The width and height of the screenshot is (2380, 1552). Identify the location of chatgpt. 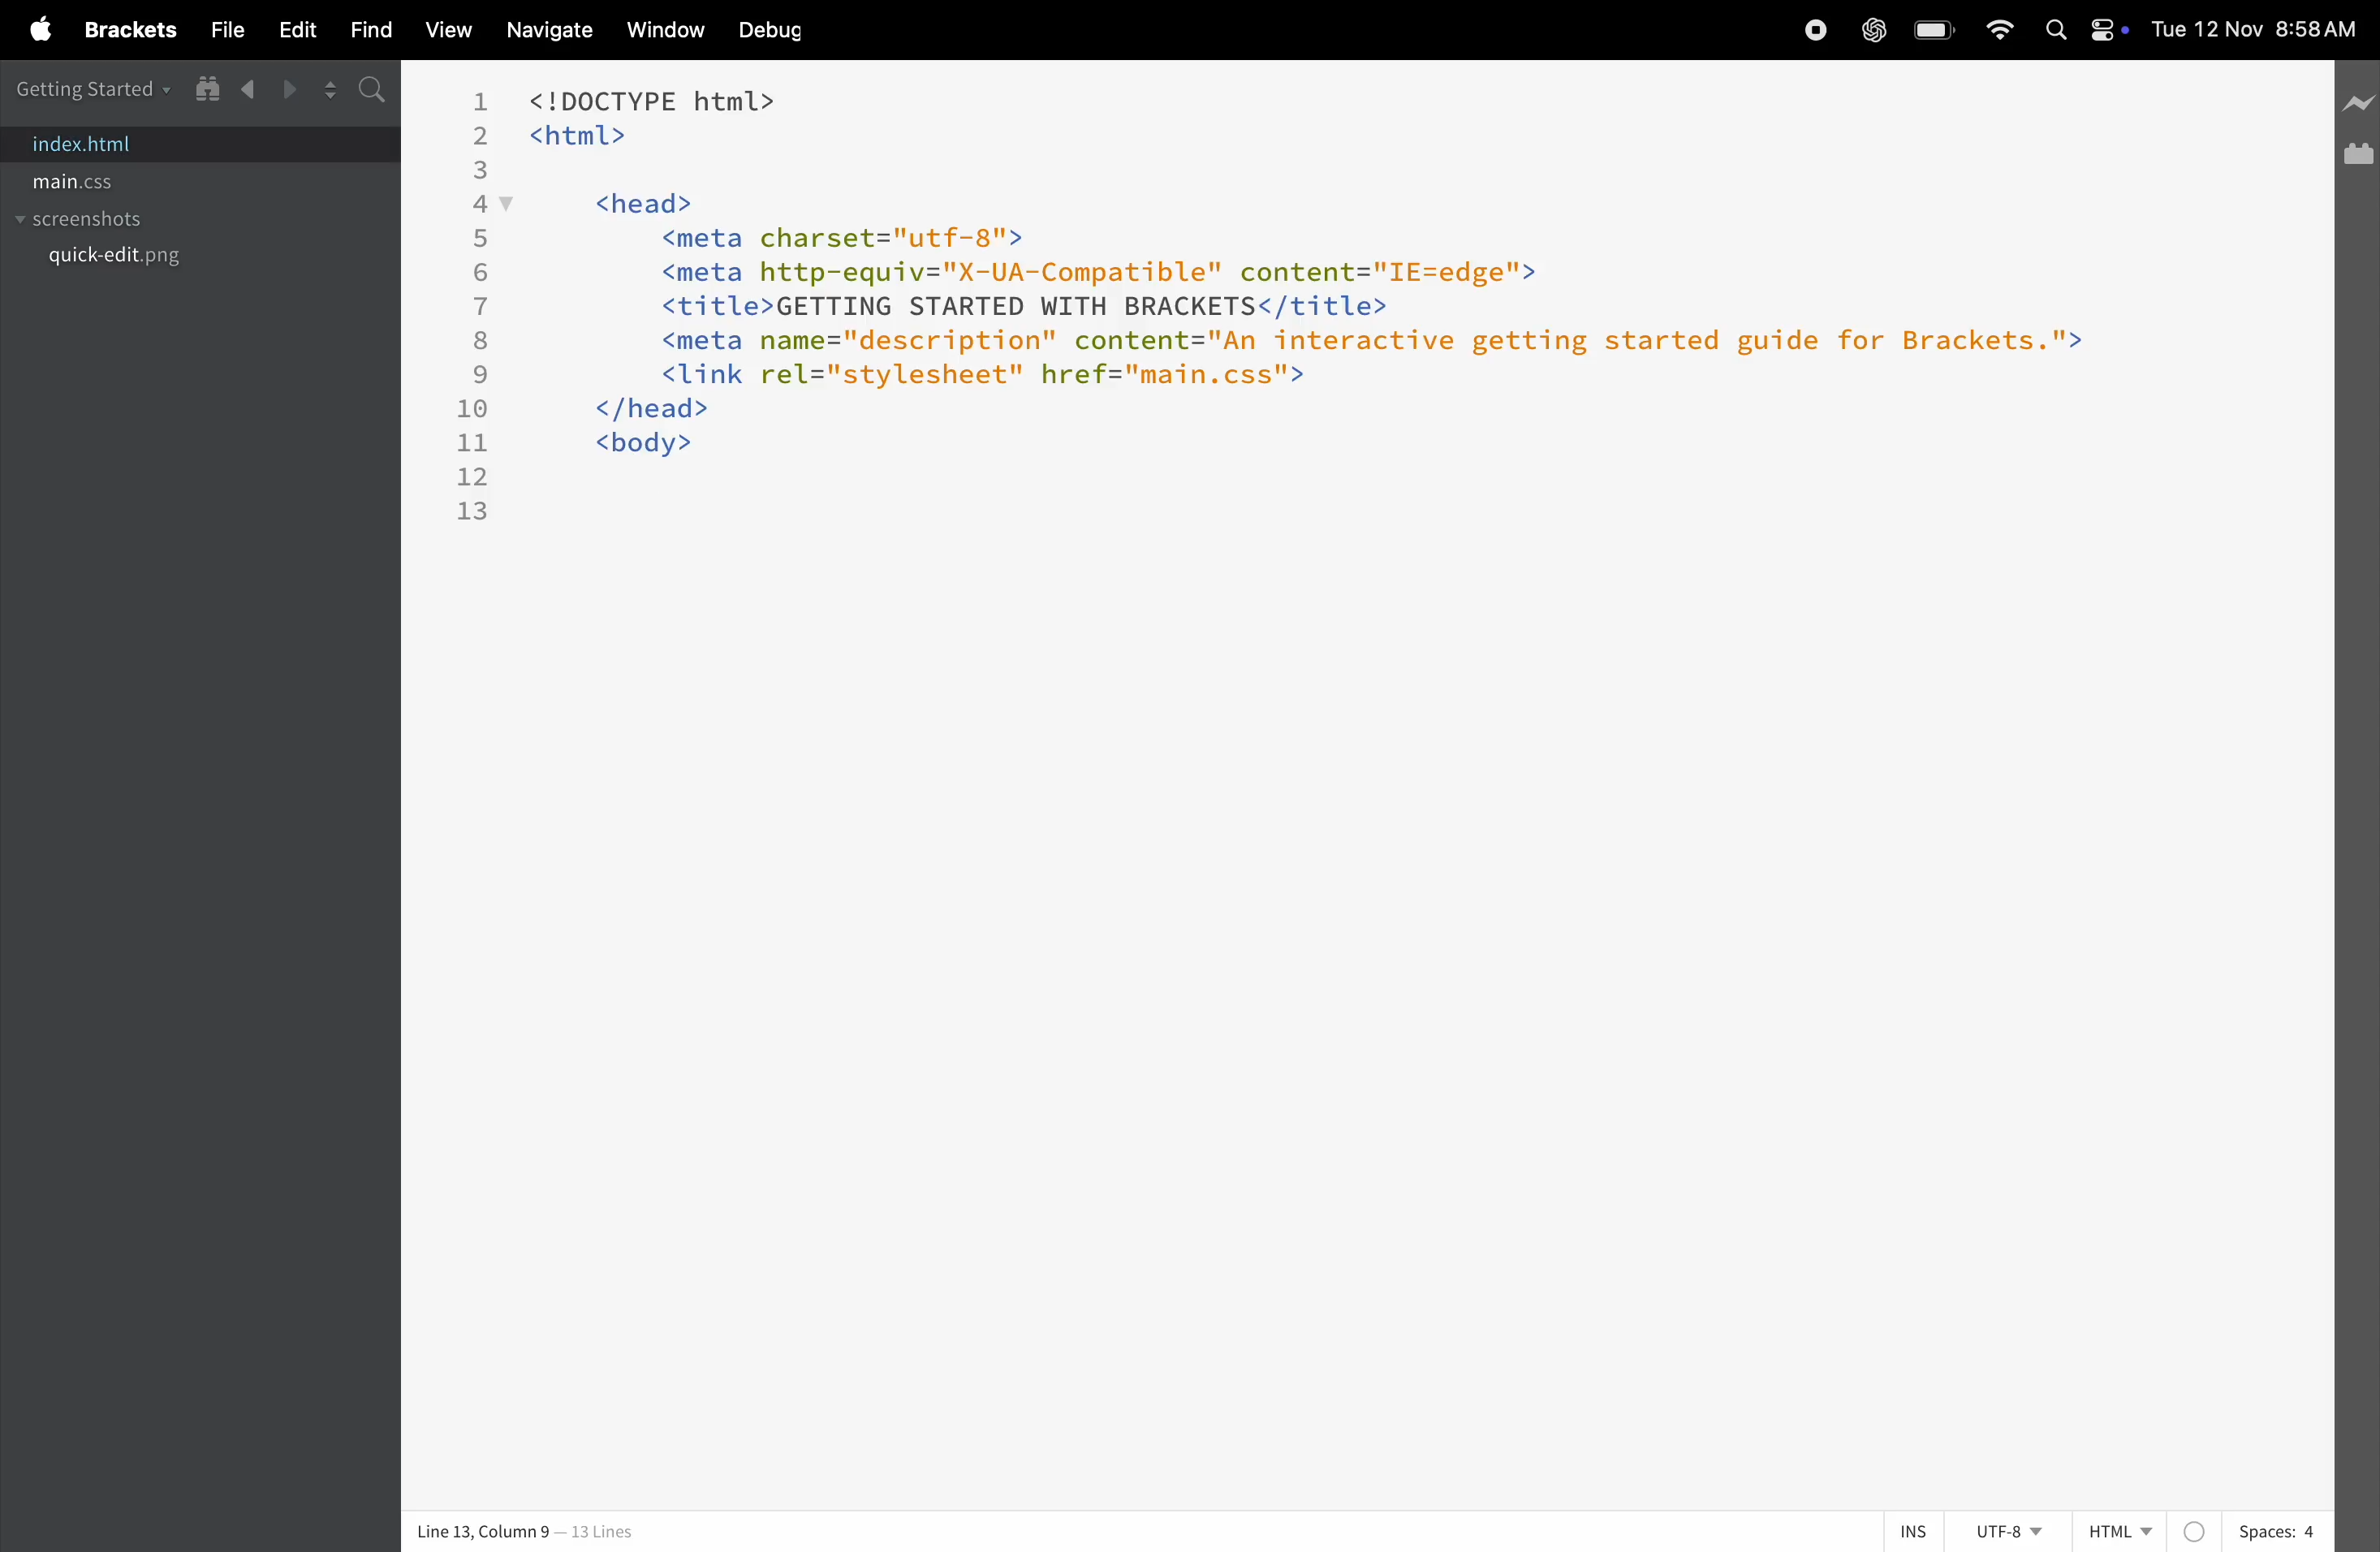
(1872, 30).